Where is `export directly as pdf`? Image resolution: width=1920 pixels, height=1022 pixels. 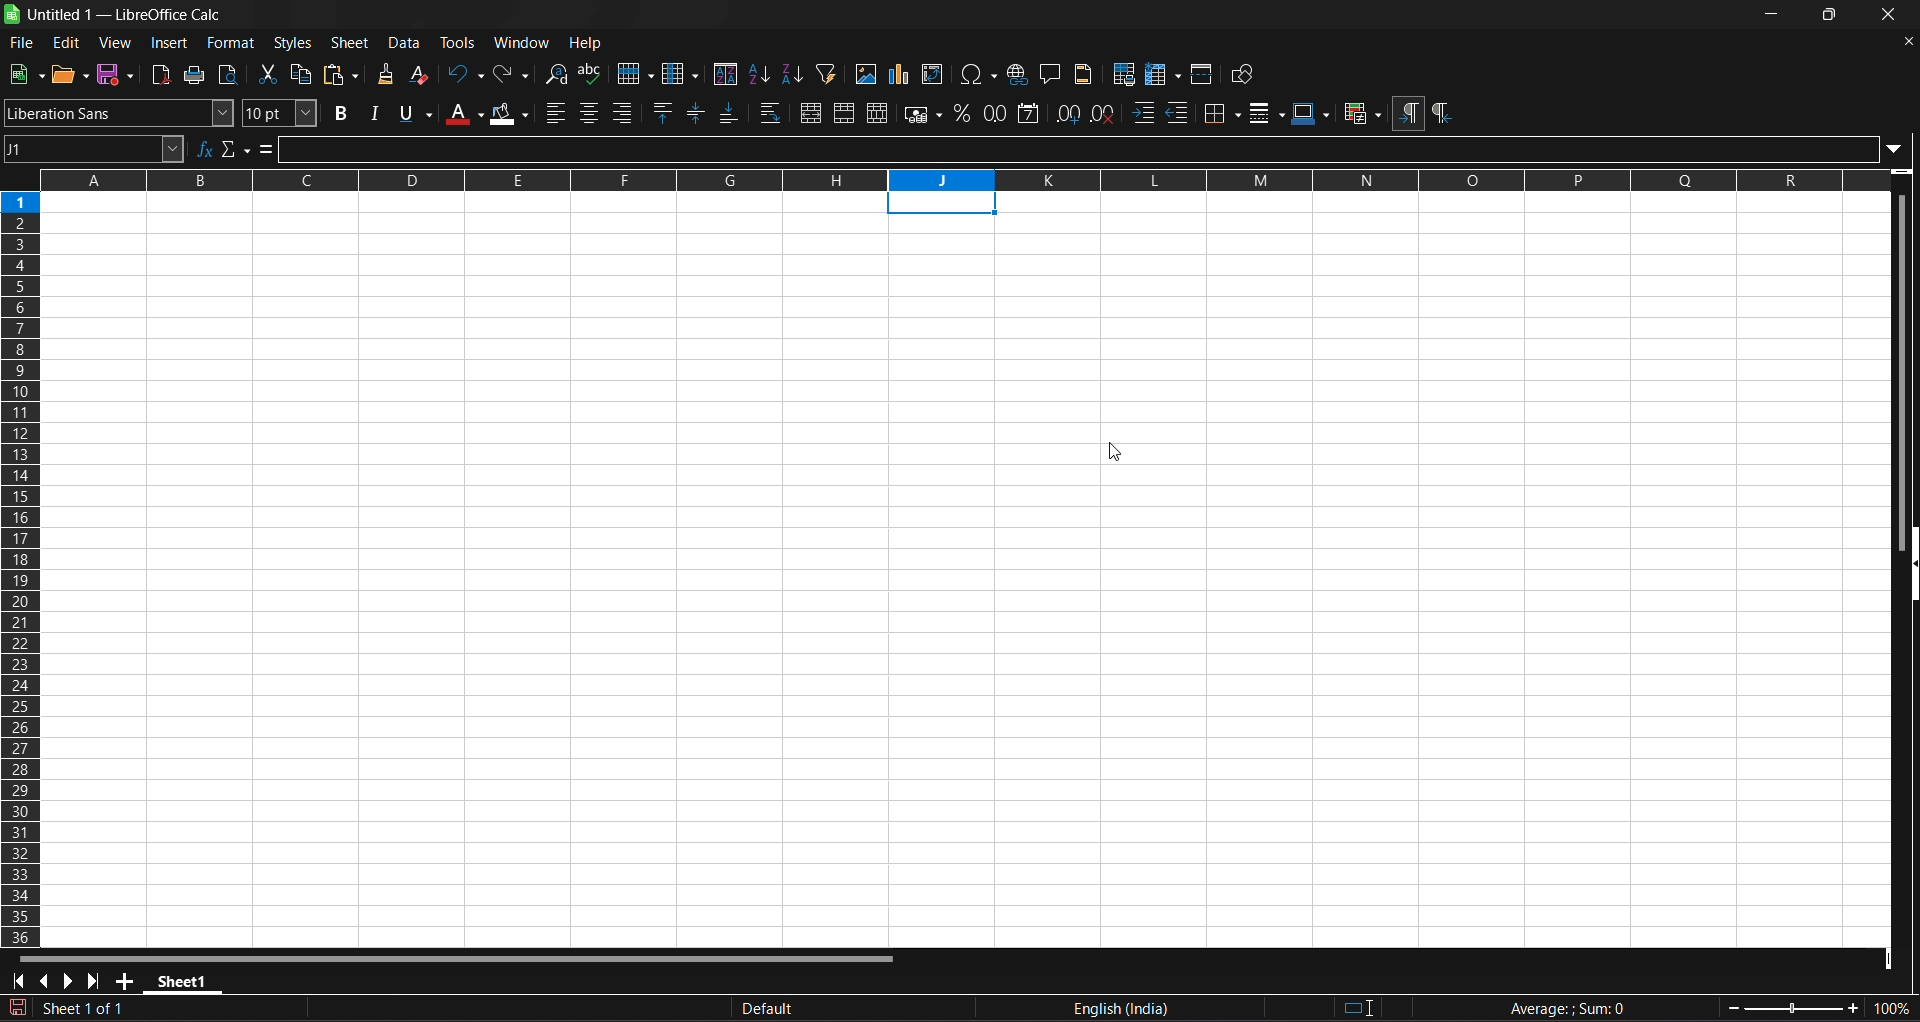
export directly as pdf is located at coordinates (159, 75).